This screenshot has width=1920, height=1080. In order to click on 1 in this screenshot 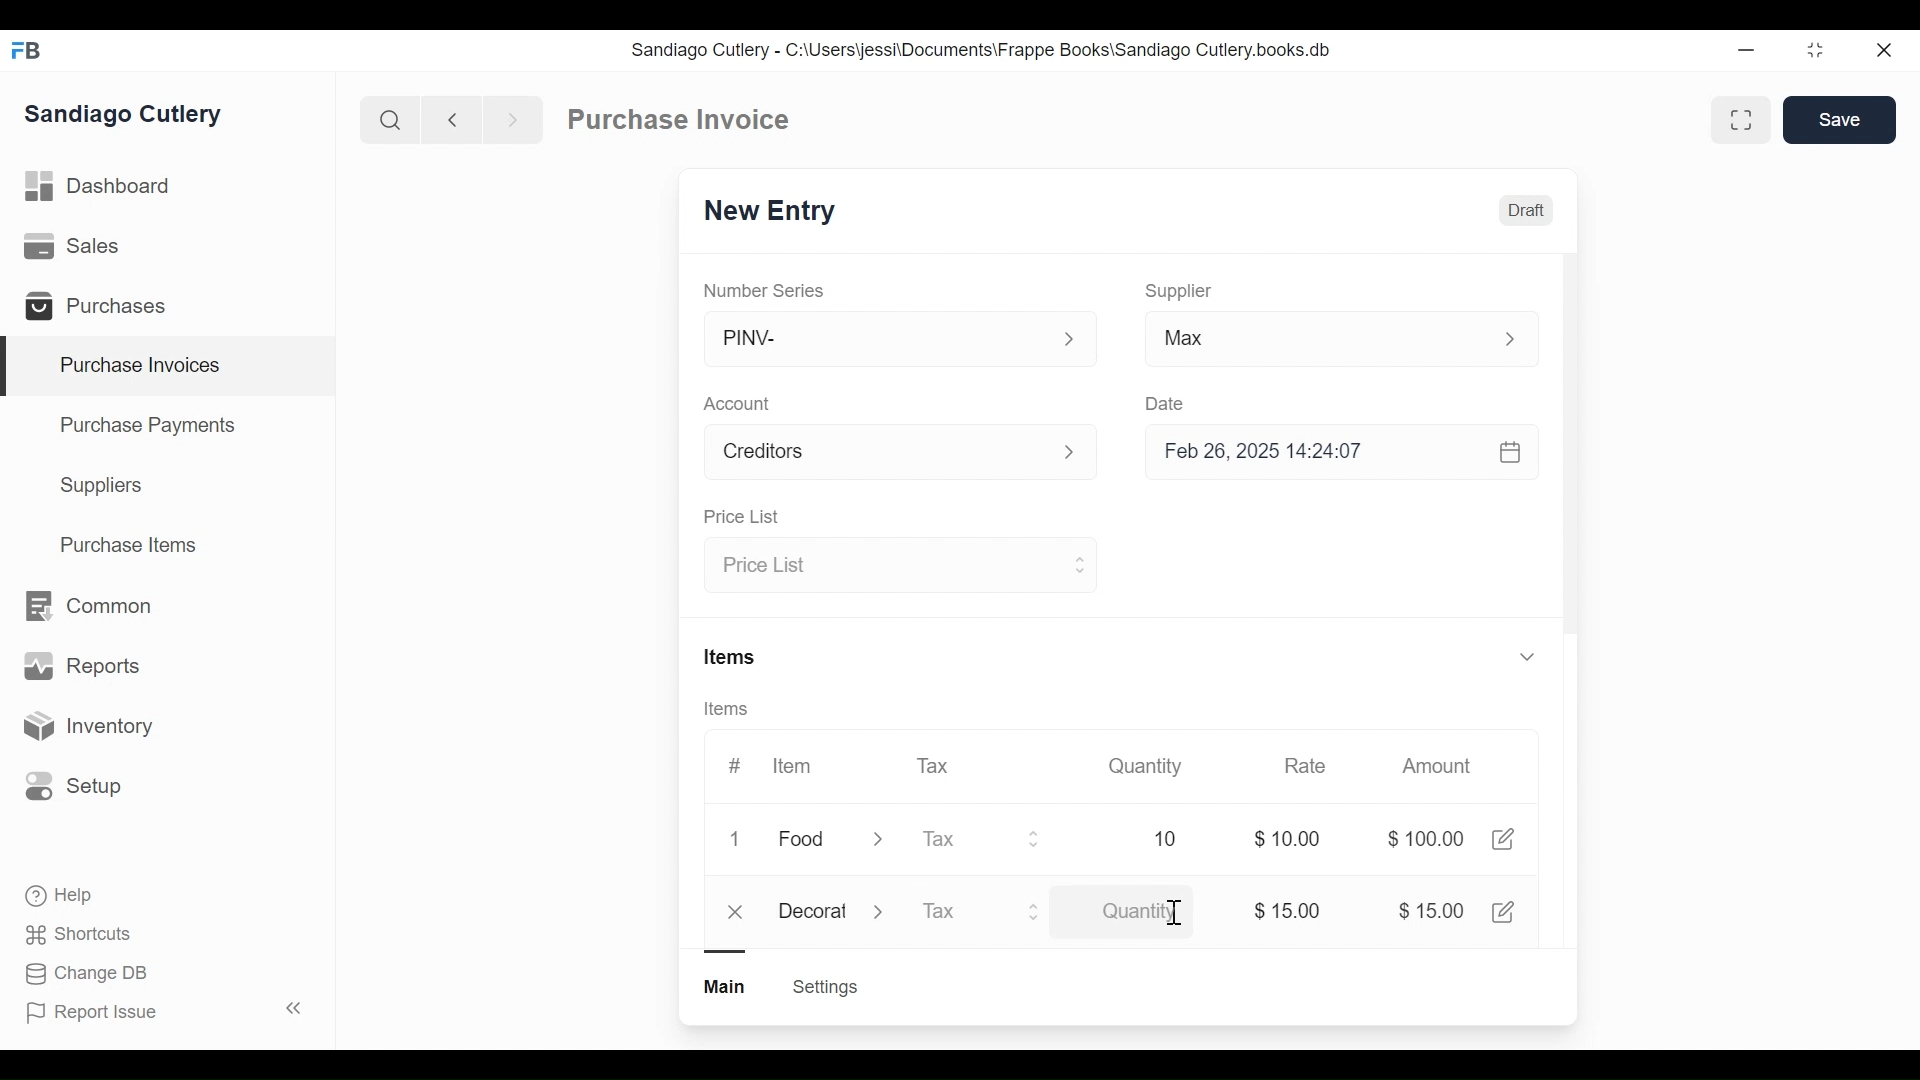, I will do `click(740, 840)`.